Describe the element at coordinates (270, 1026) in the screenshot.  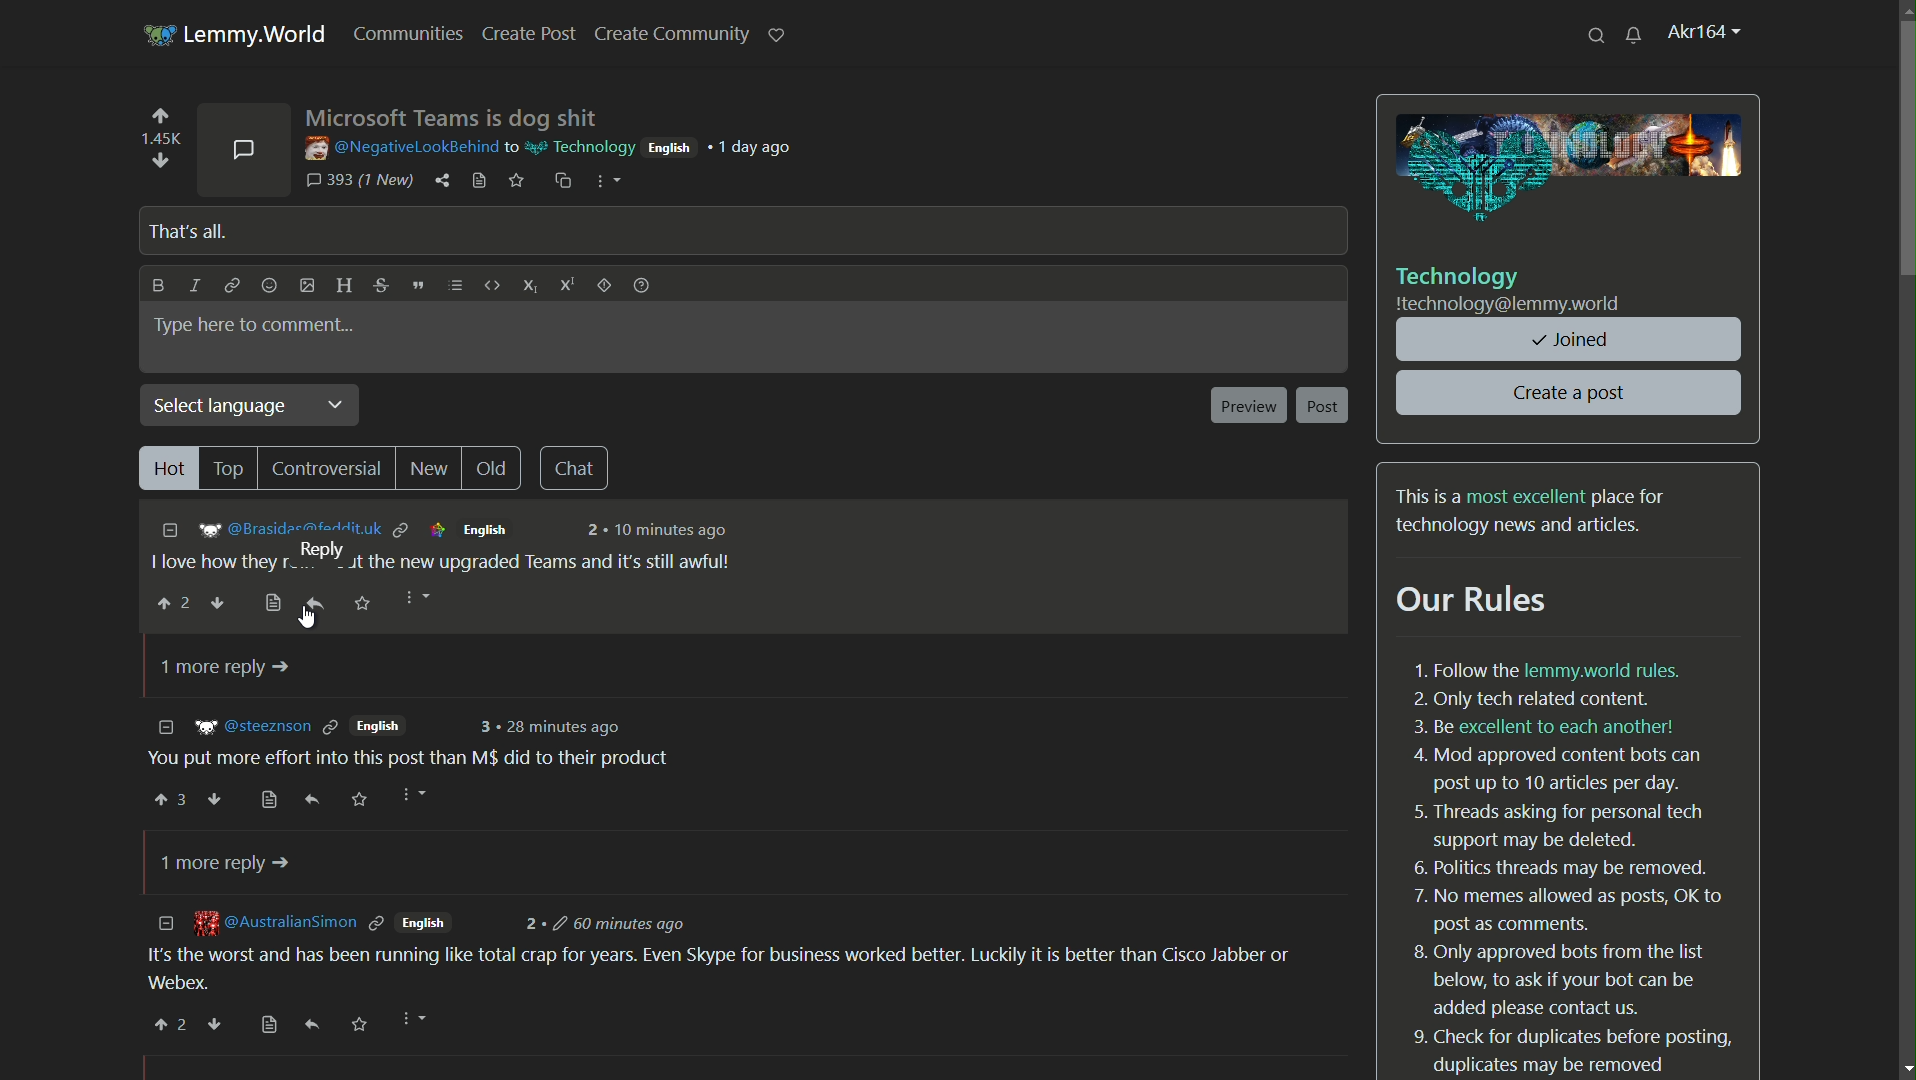
I see `view source` at that location.